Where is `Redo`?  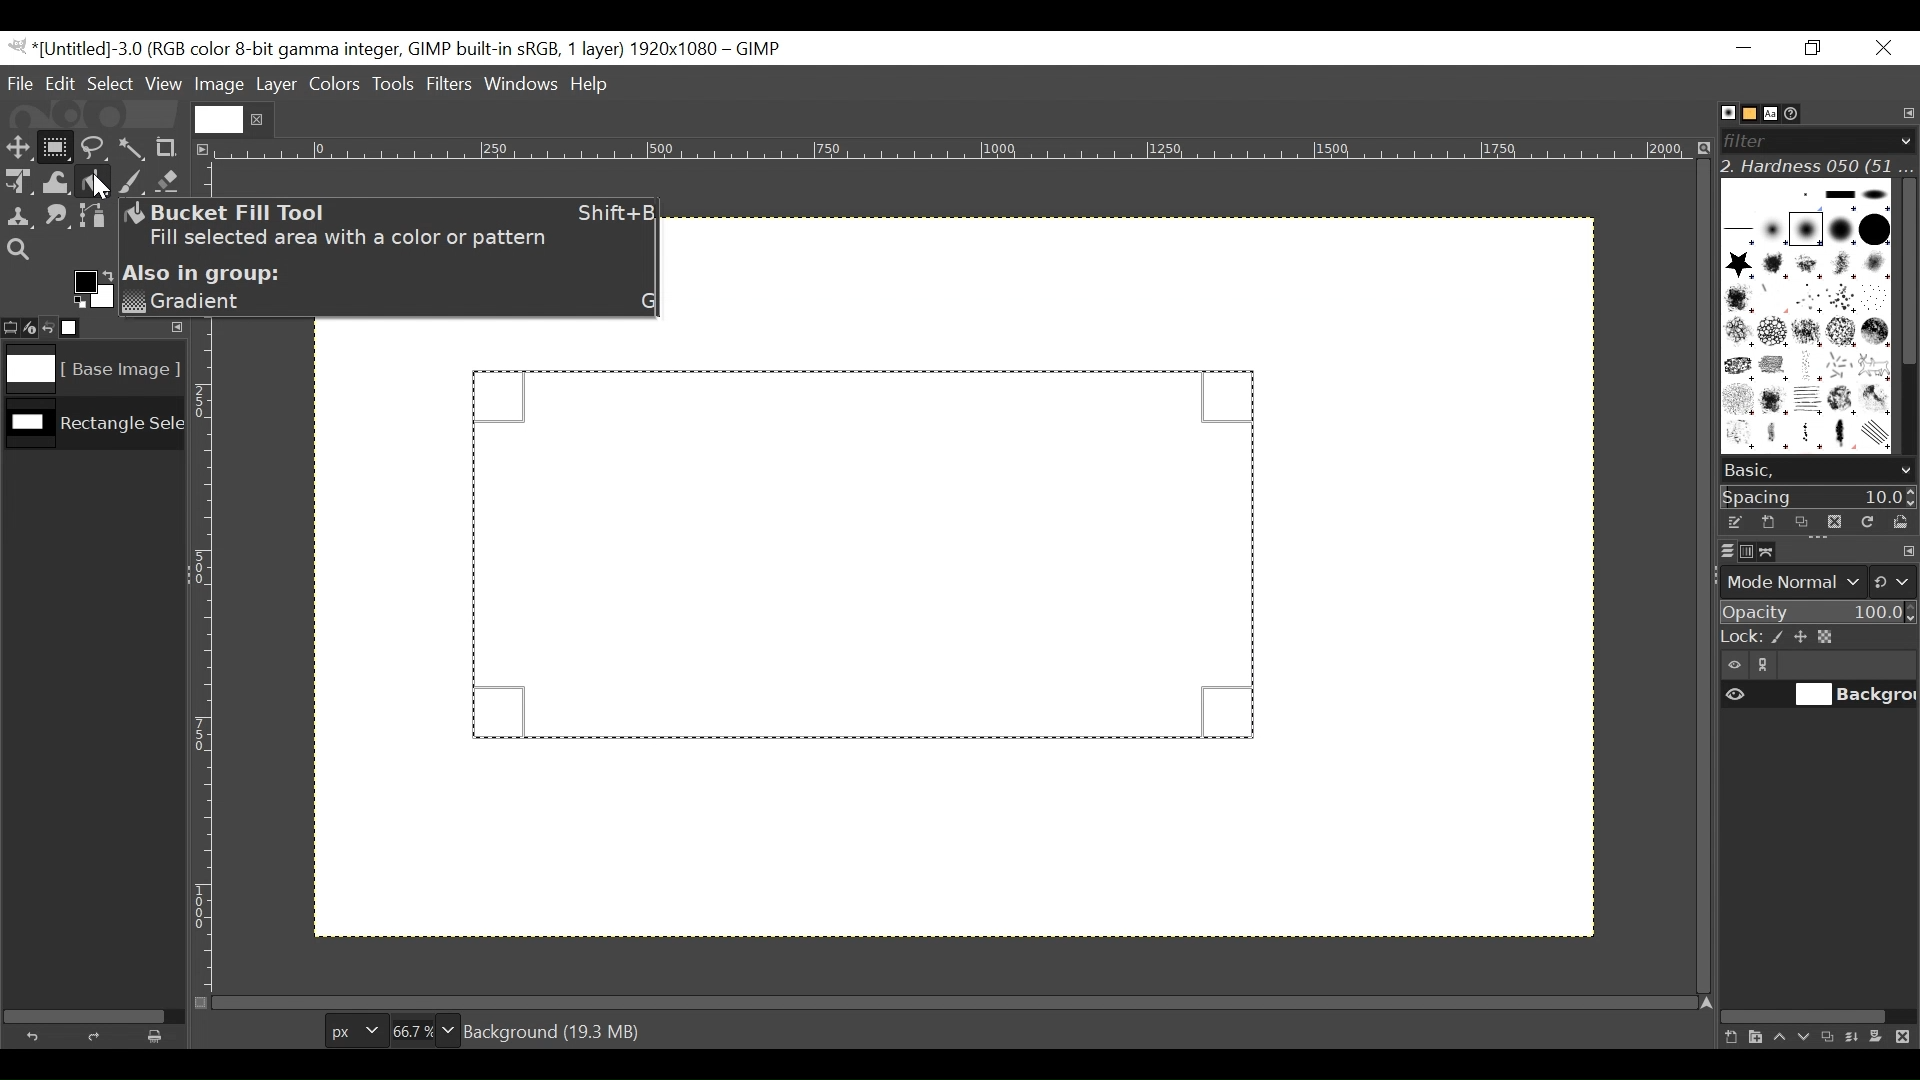
Redo is located at coordinates (98, 1036).